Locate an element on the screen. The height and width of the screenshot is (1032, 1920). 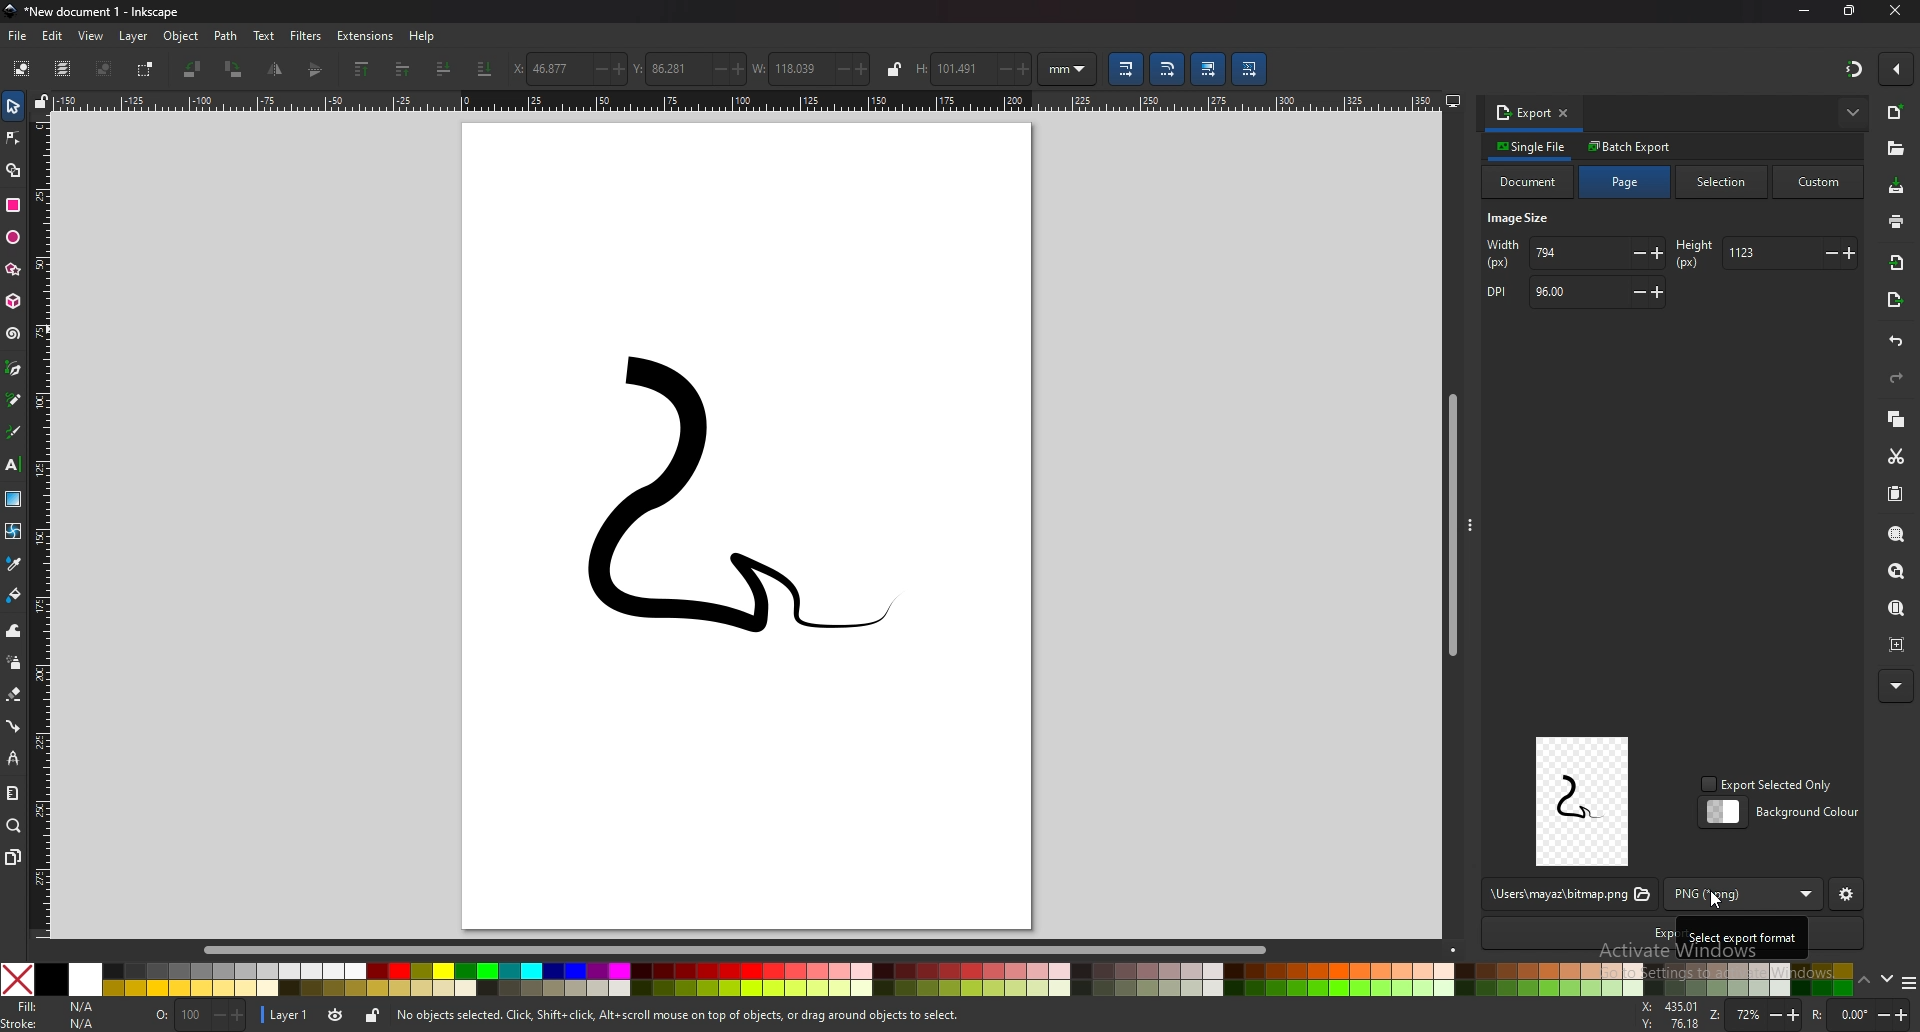
lower selection to bottom is located at coordinates (485, 68).